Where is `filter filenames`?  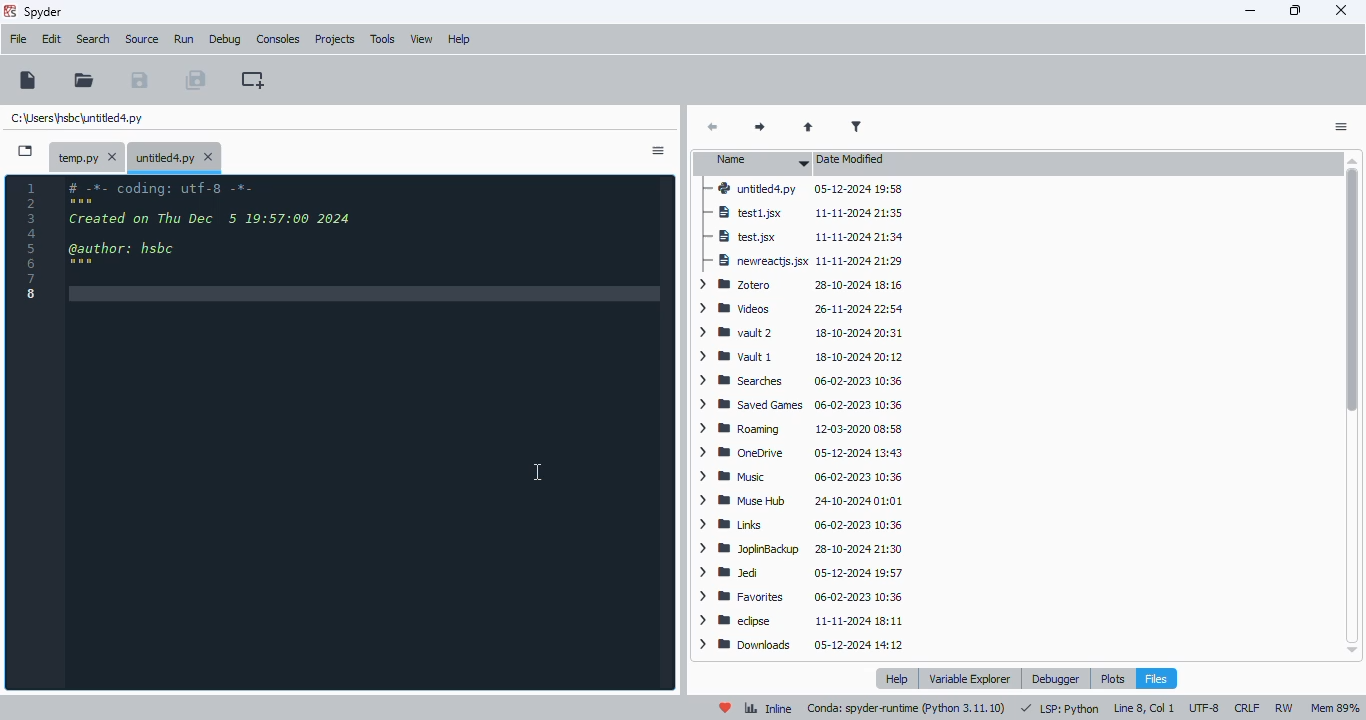 filter filenames is located at coordinates (857, 127).